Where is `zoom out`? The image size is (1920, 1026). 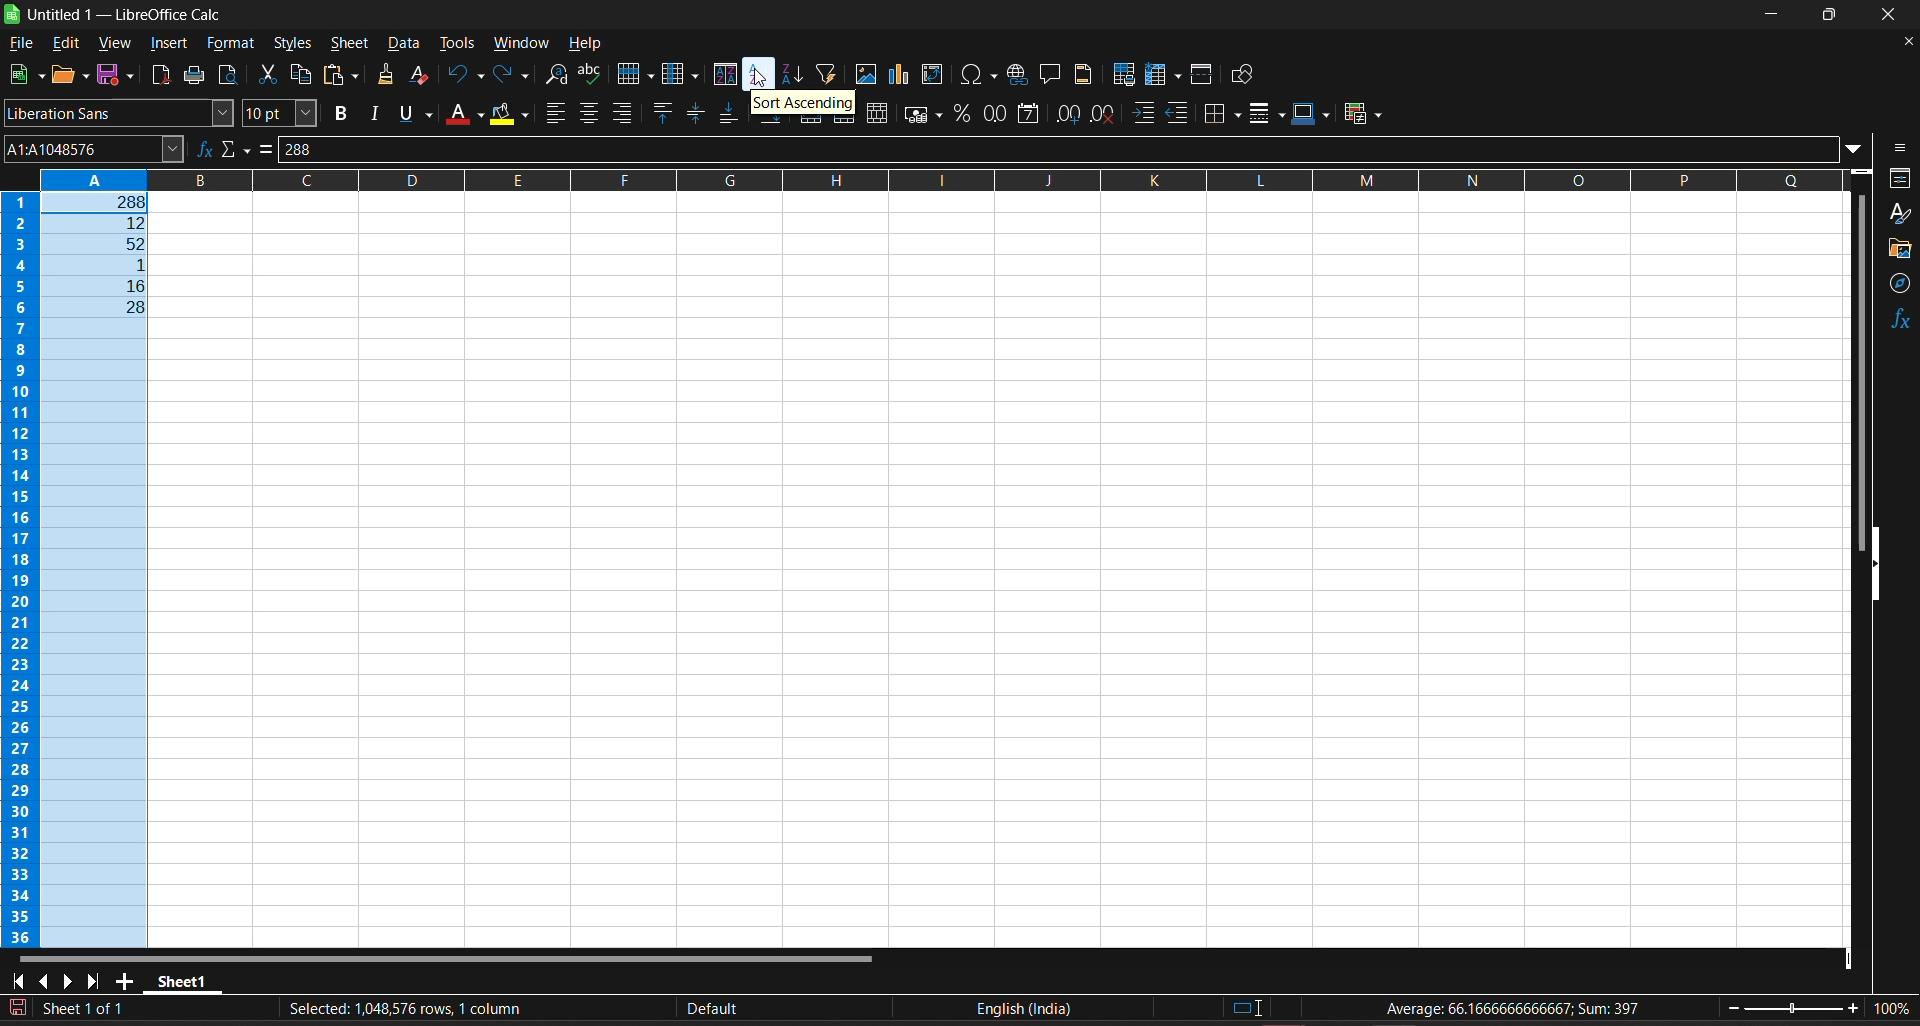 zoom out is located at coordinates (1730, 1015).